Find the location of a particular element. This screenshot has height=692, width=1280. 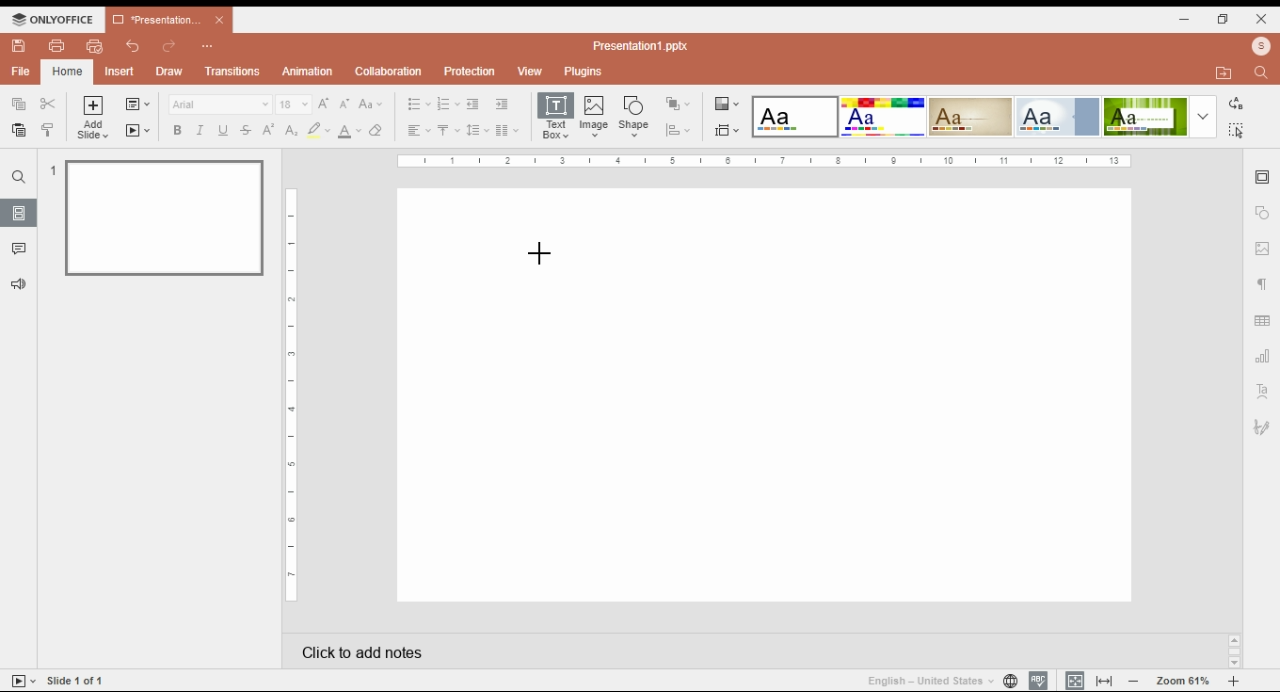

restore is located at coordinates (1224, 20).